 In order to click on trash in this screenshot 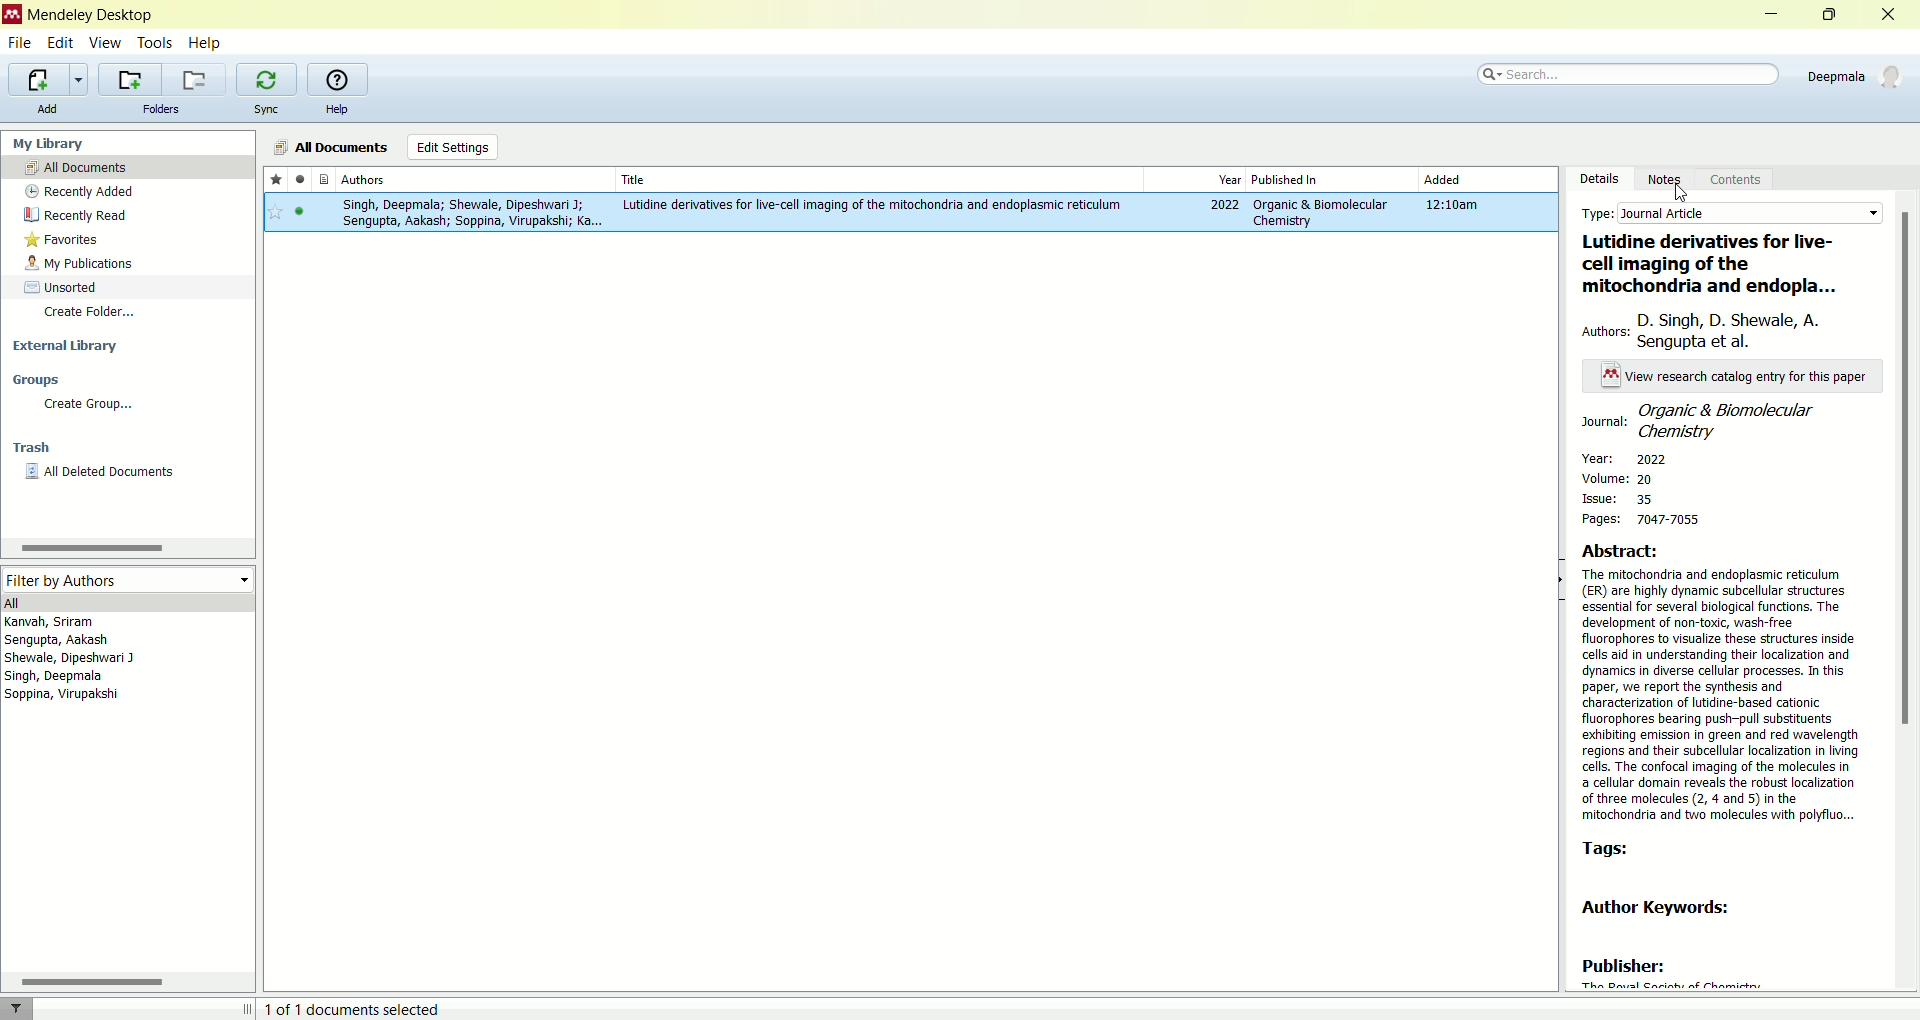, I will do `click(128, 447)`.